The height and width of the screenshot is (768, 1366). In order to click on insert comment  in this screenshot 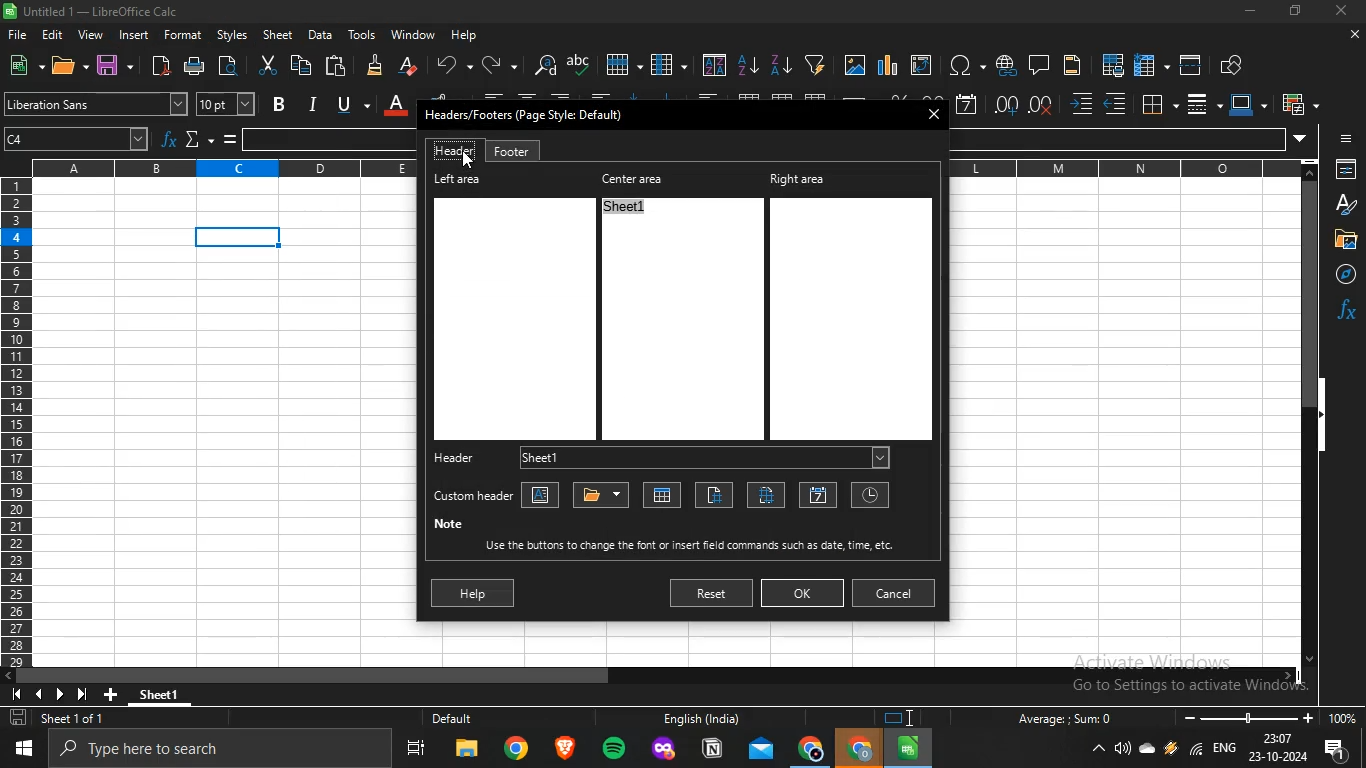, I will do `click(1039, 63)`.